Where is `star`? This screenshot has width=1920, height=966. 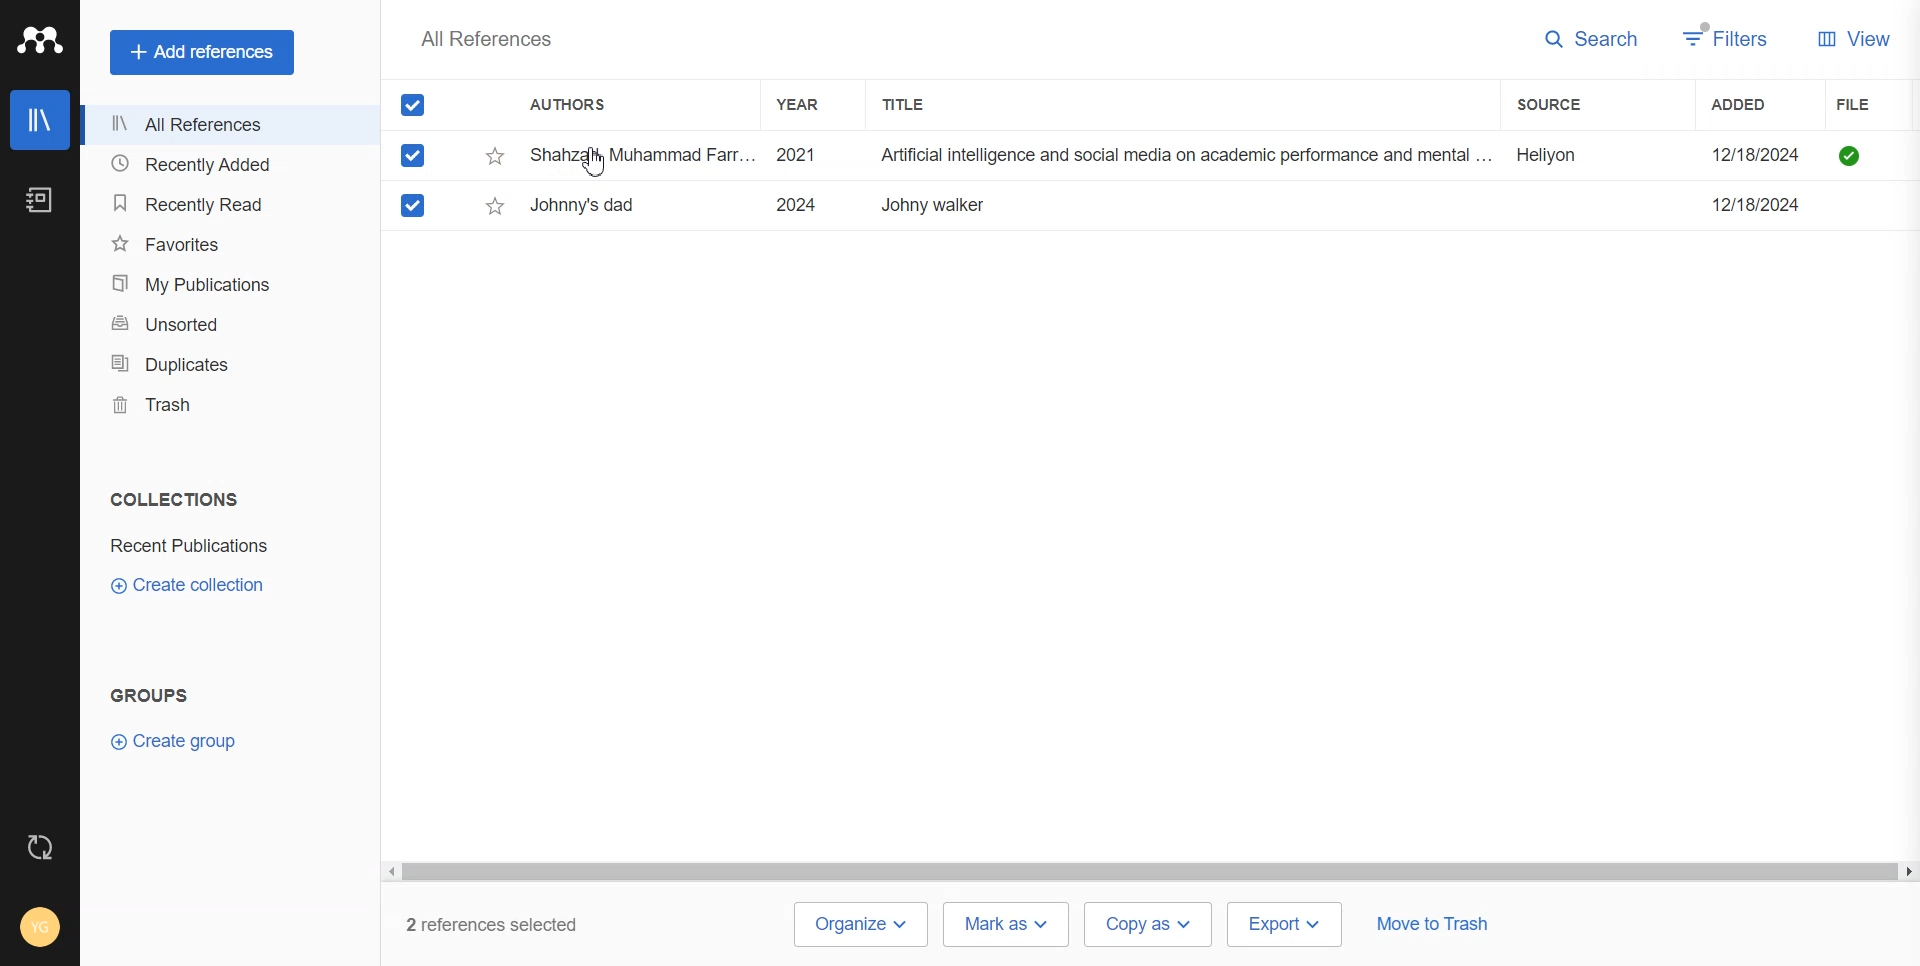
star is located at coordinates (496, 157).